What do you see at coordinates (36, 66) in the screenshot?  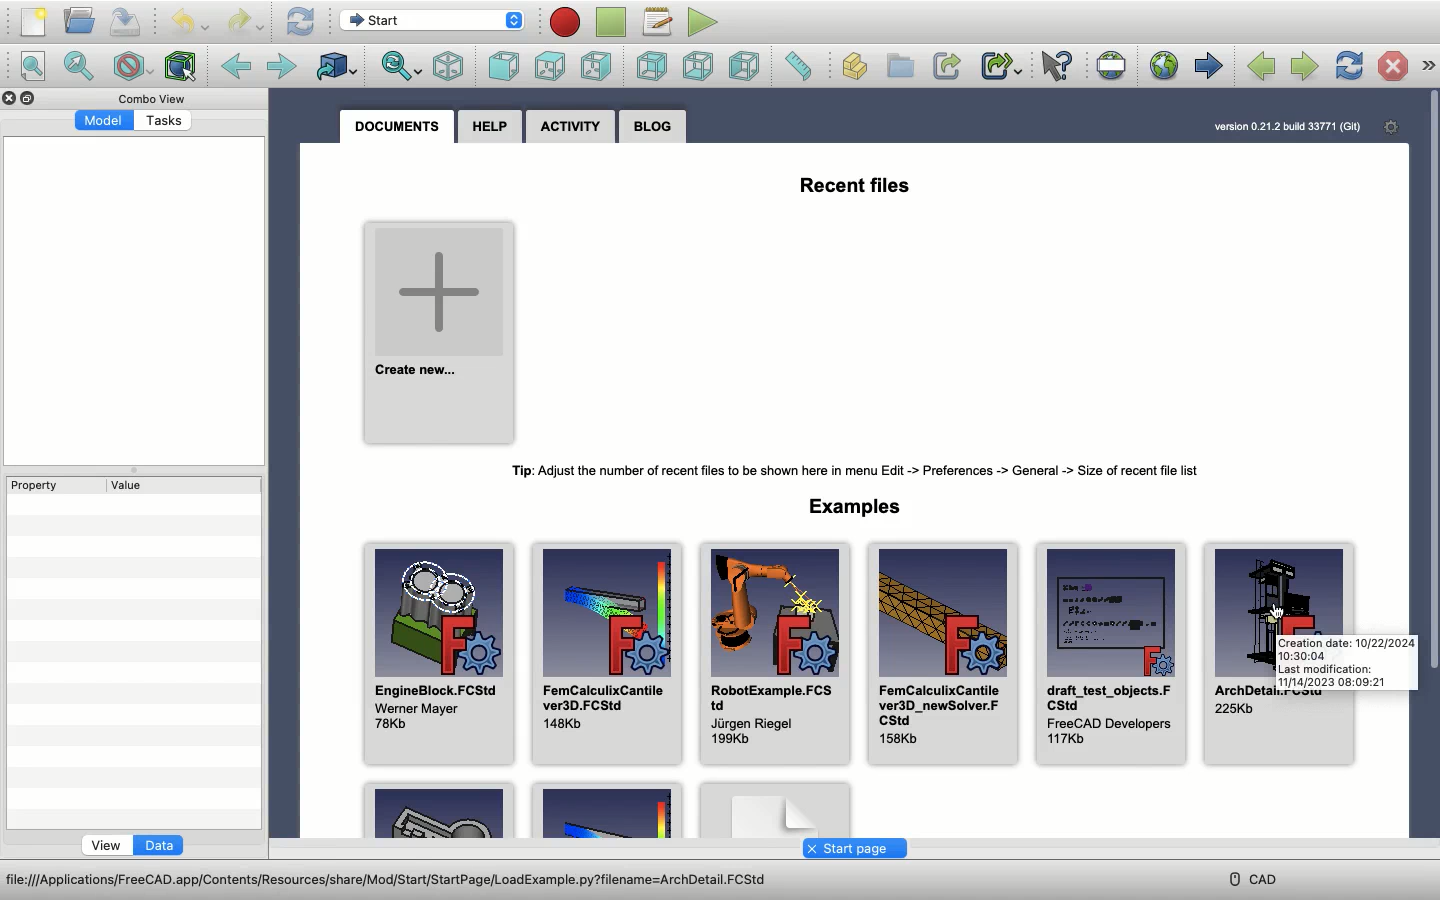 I see `Fit all` at bounding box center [36, 66].